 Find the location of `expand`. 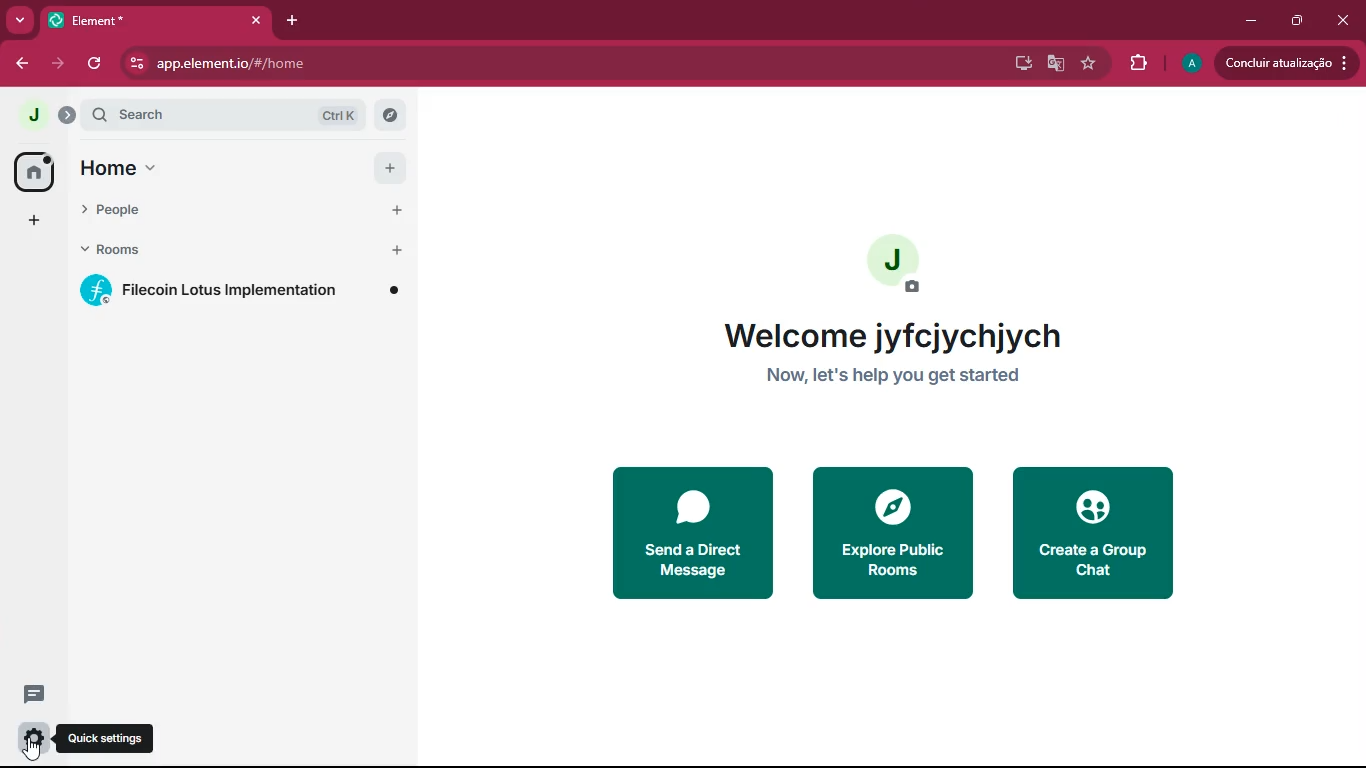

expand is located at coordinates (68, 117).